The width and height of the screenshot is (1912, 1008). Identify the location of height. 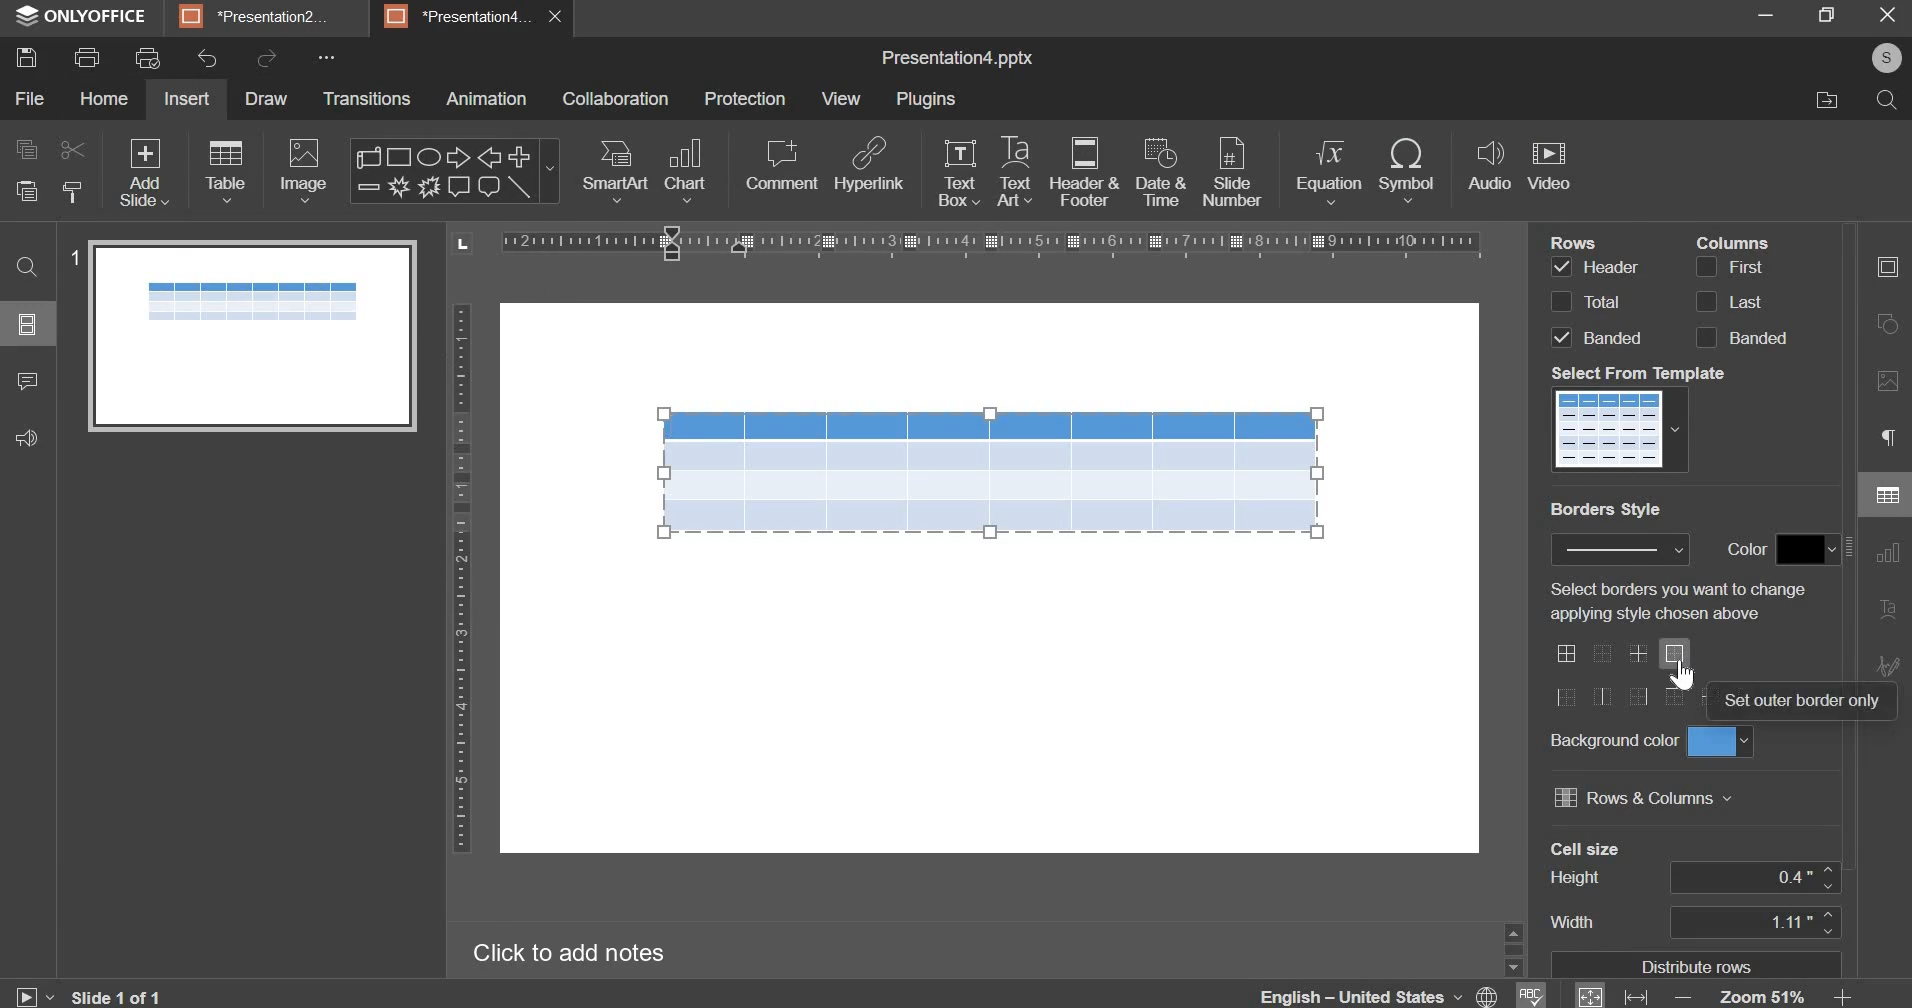
(1573, 878).